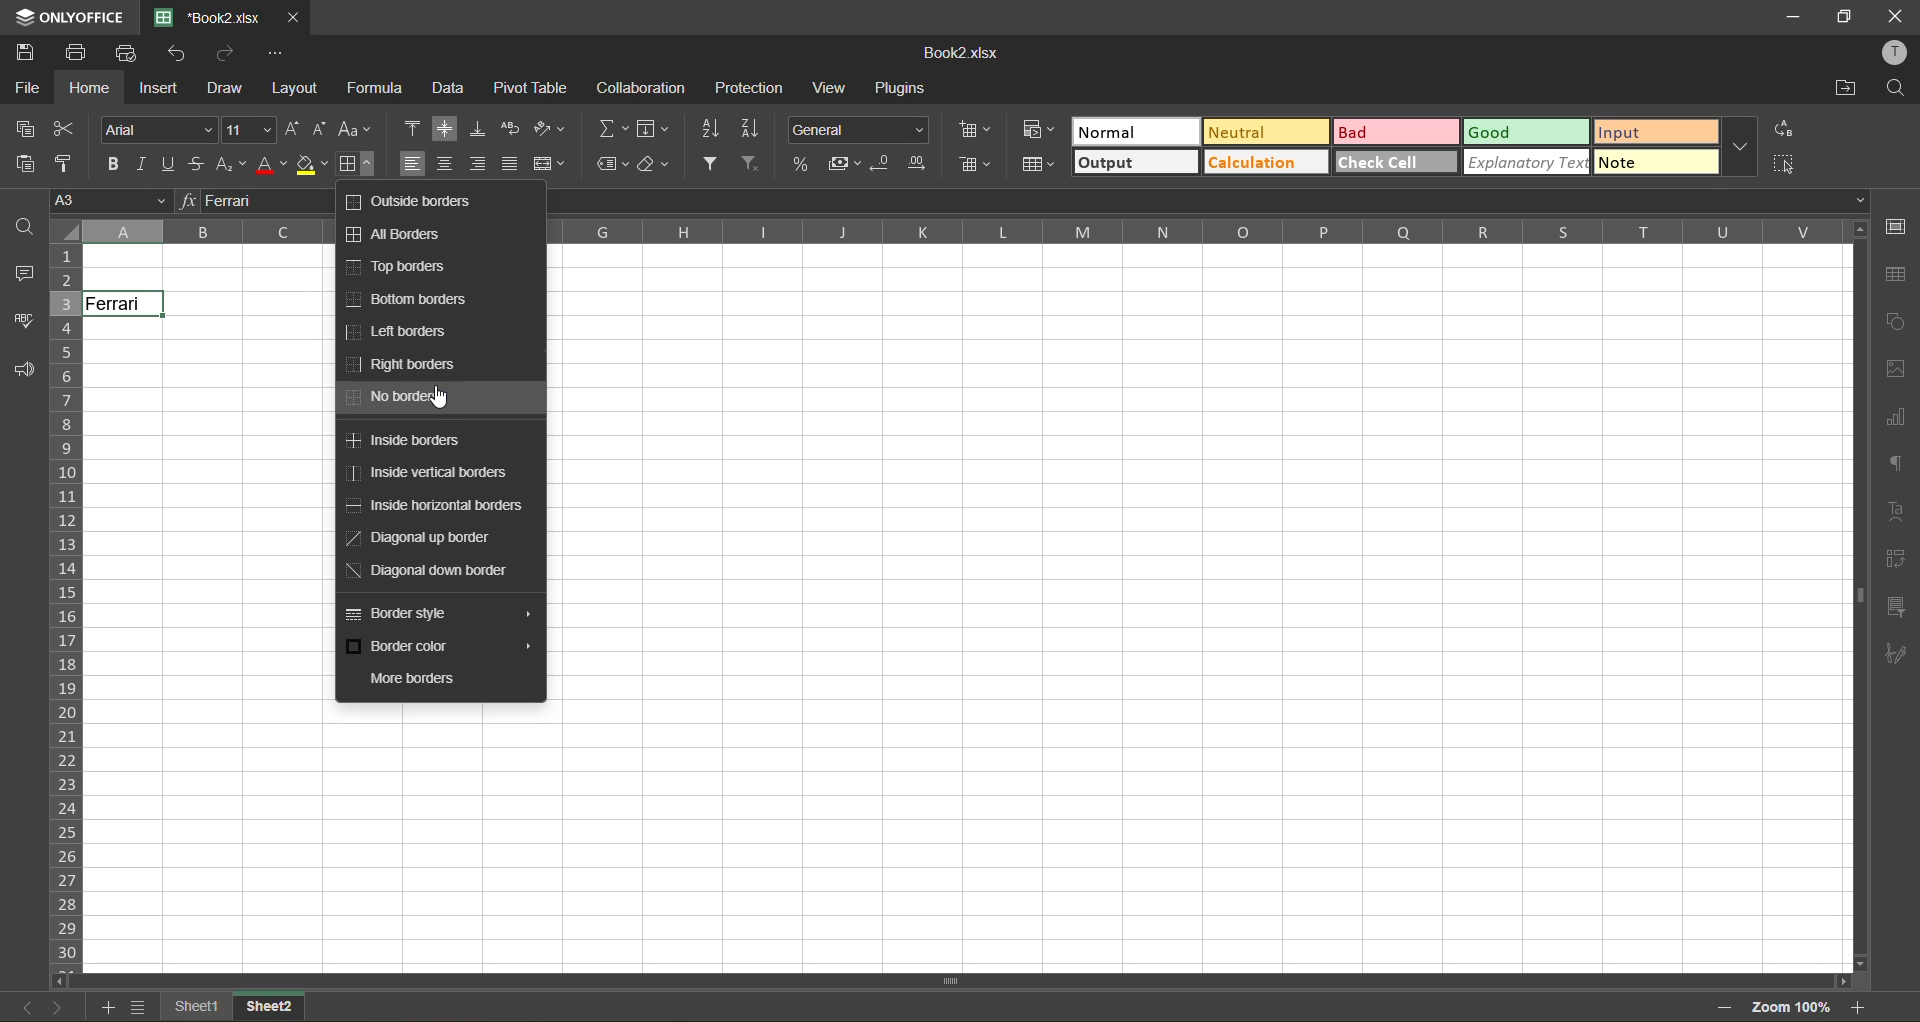 Image resolution: width=1920 pixels, height=1022 pixels. I want to click on replace, so click(1783, 130).